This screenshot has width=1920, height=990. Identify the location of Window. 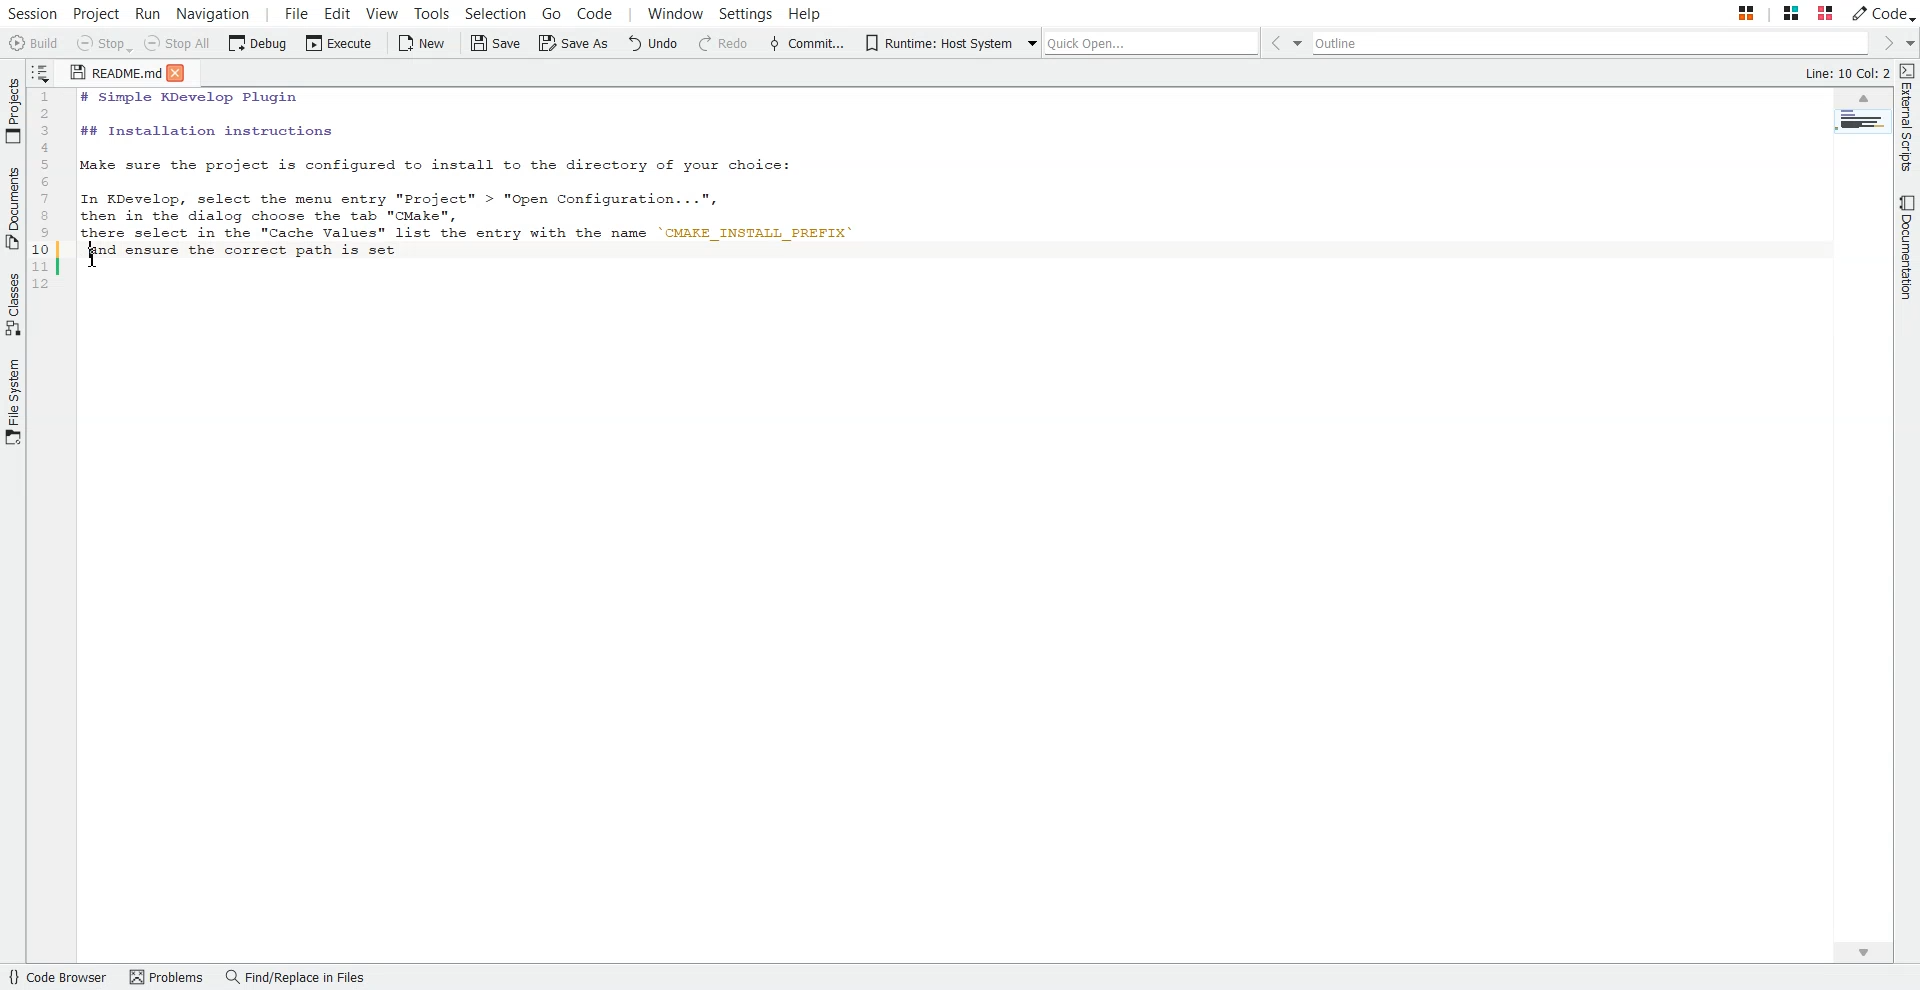
(675, 12).